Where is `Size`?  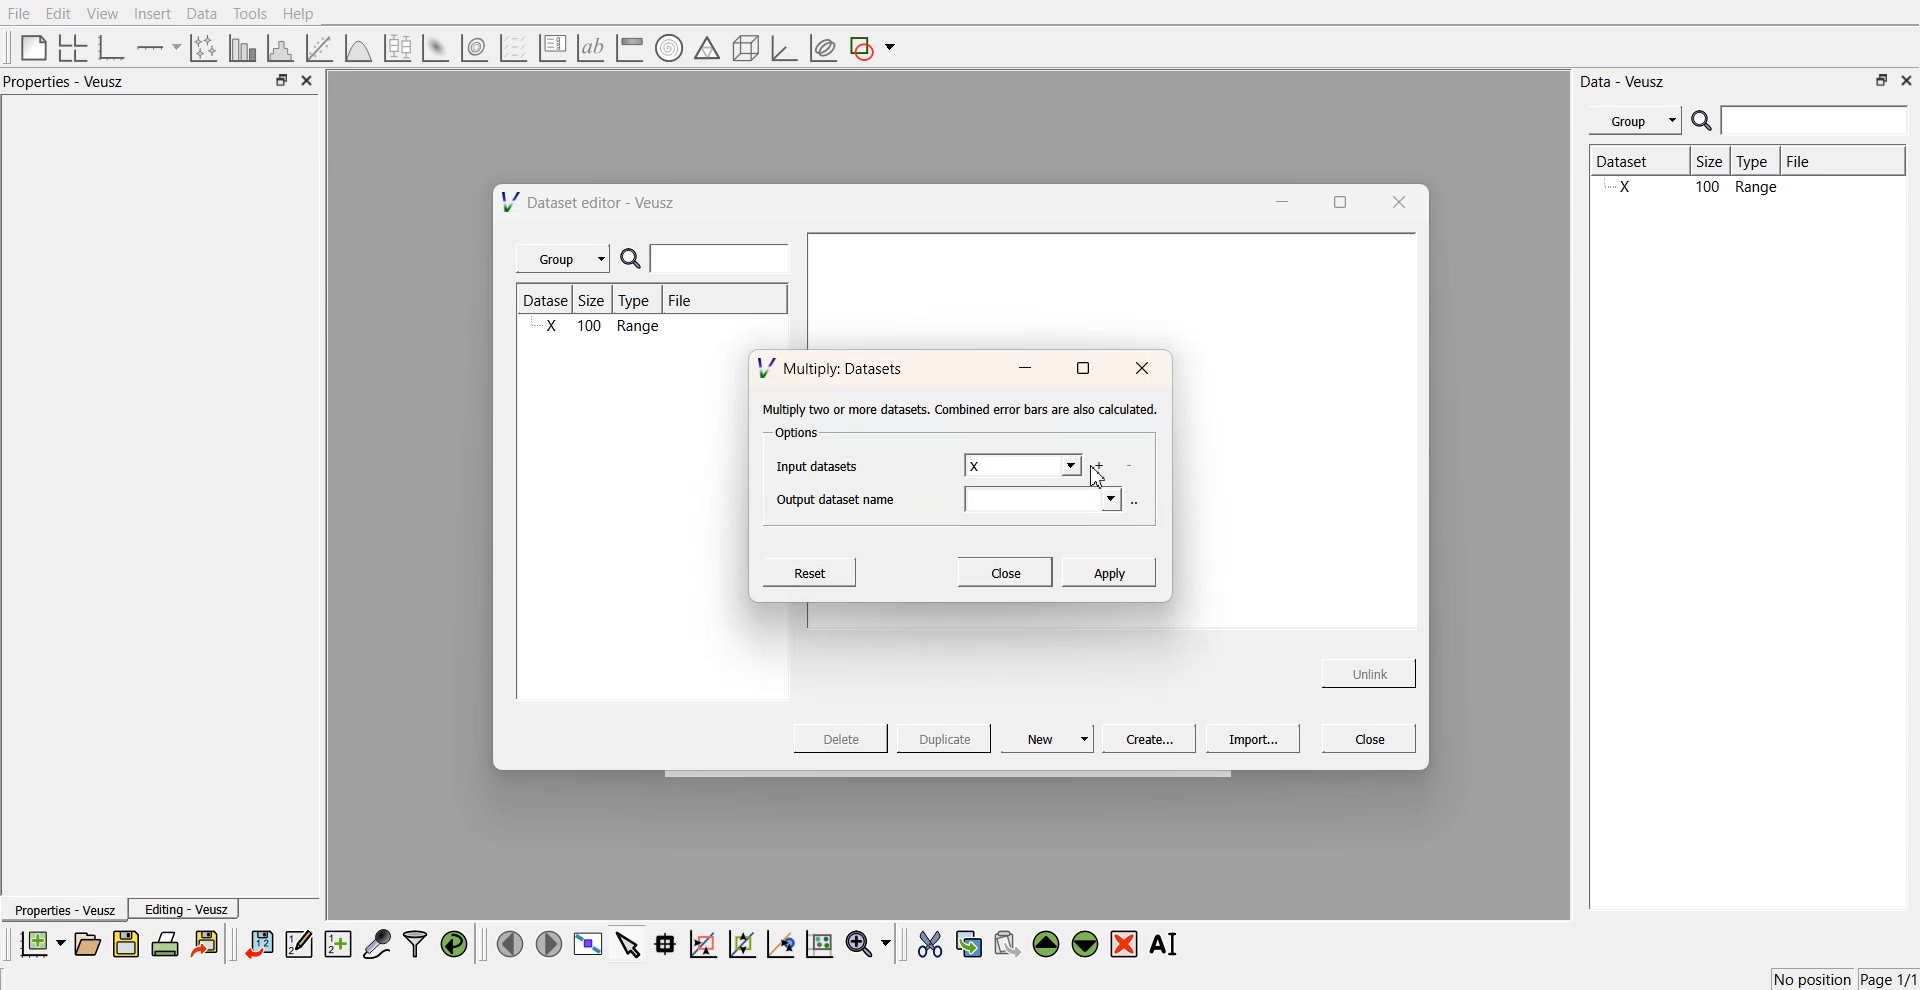
Size is located at coordinates (1715, 163).